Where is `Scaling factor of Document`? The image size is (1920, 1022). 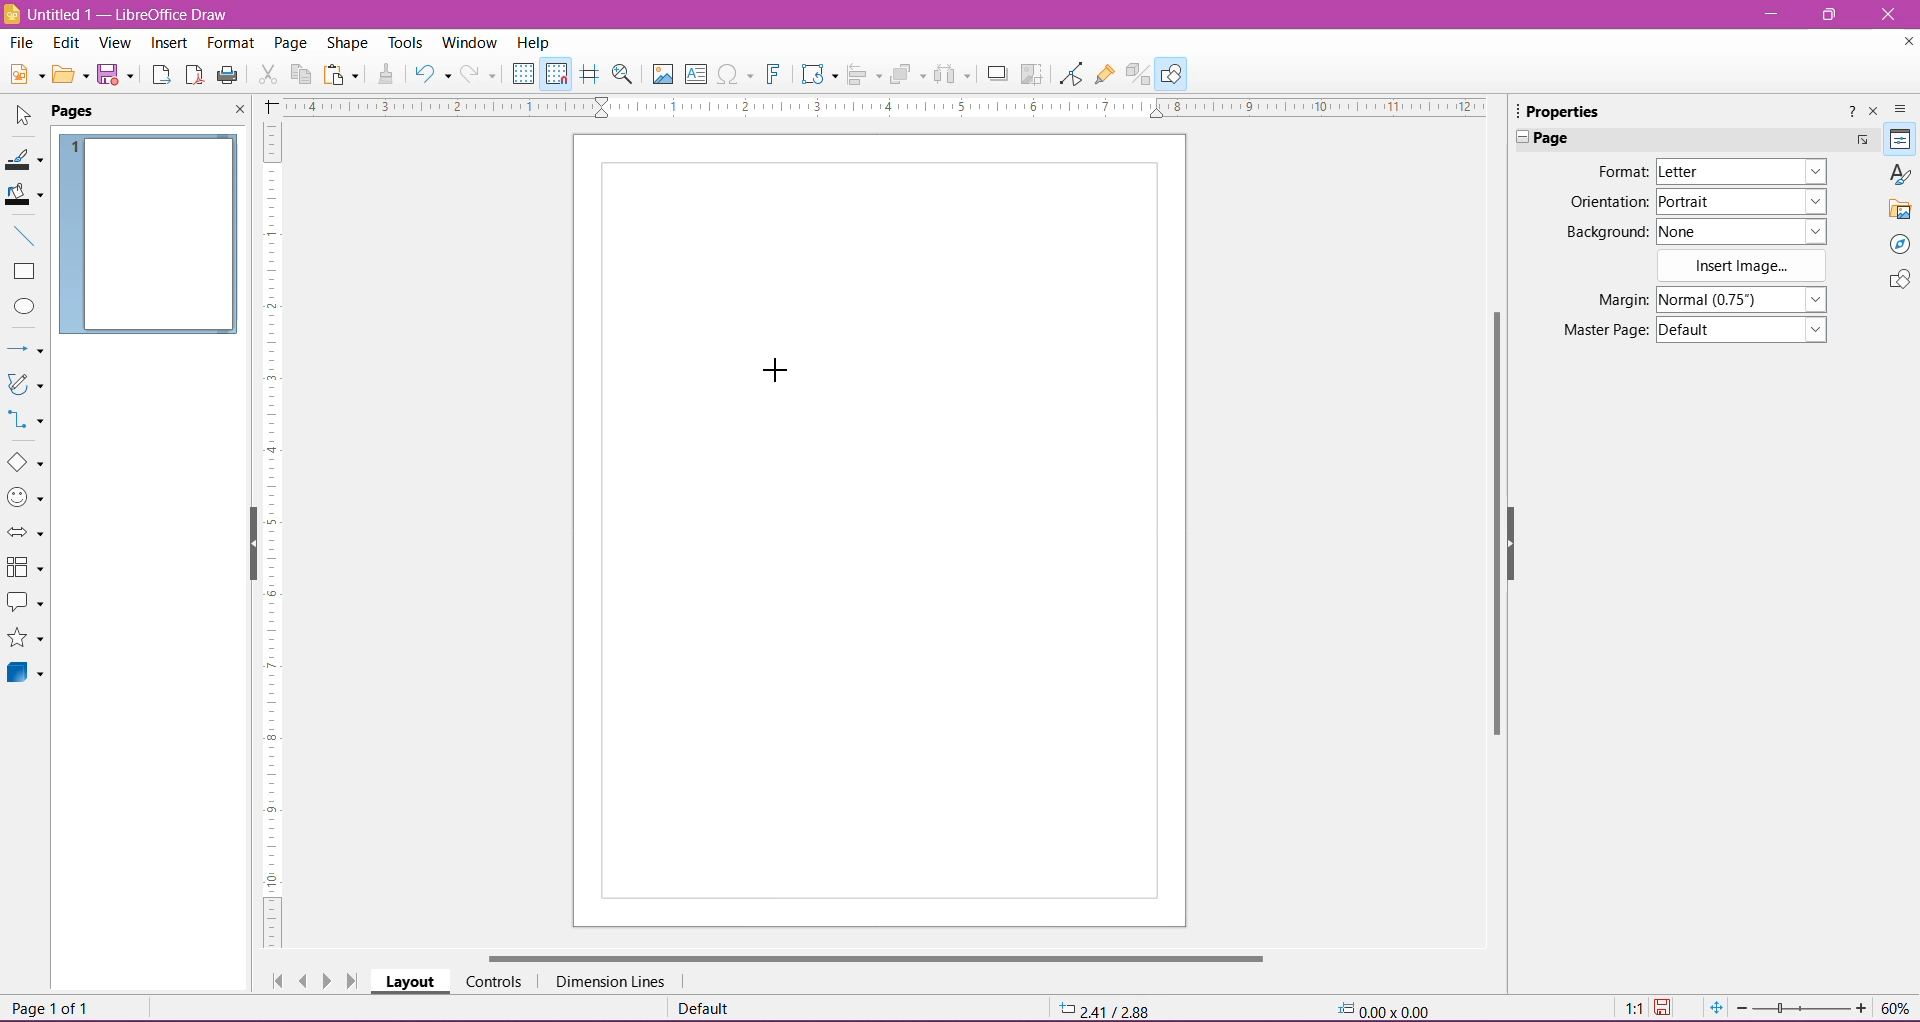 Scaling factor of Document is located at coordinates (1633, 1009).